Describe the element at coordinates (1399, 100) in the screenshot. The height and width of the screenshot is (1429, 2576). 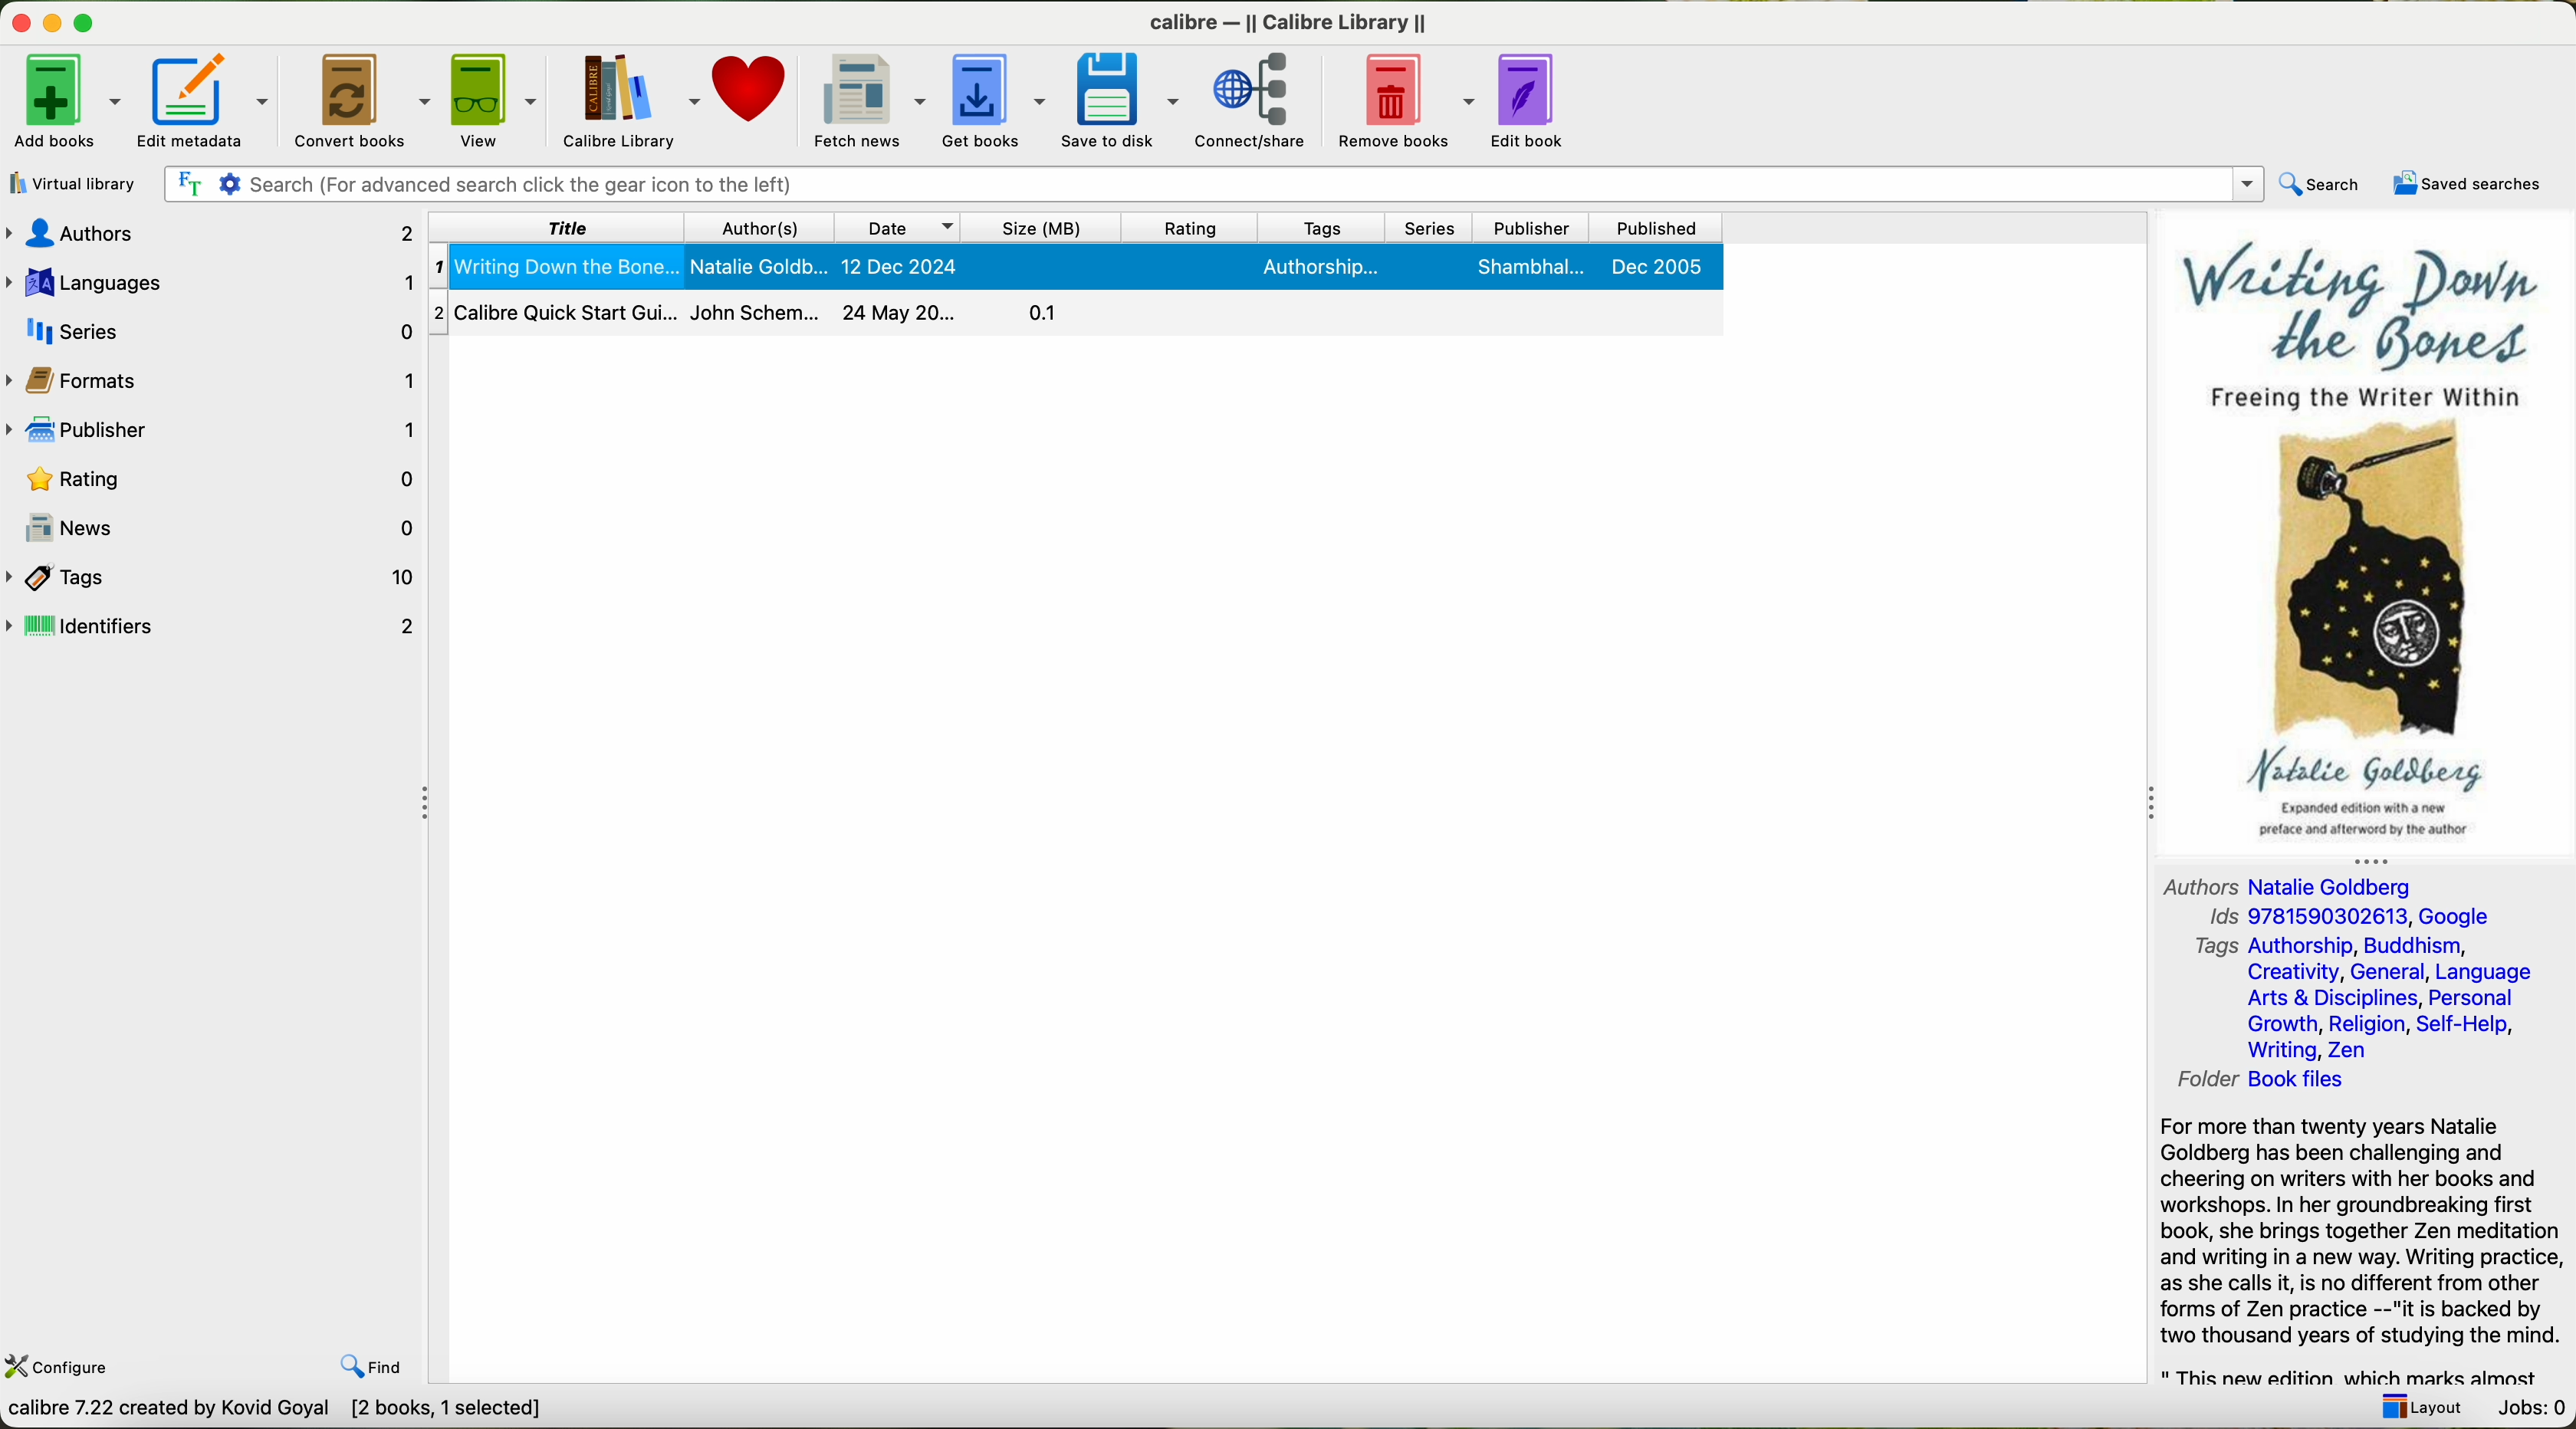
I see `remove books` at that location.